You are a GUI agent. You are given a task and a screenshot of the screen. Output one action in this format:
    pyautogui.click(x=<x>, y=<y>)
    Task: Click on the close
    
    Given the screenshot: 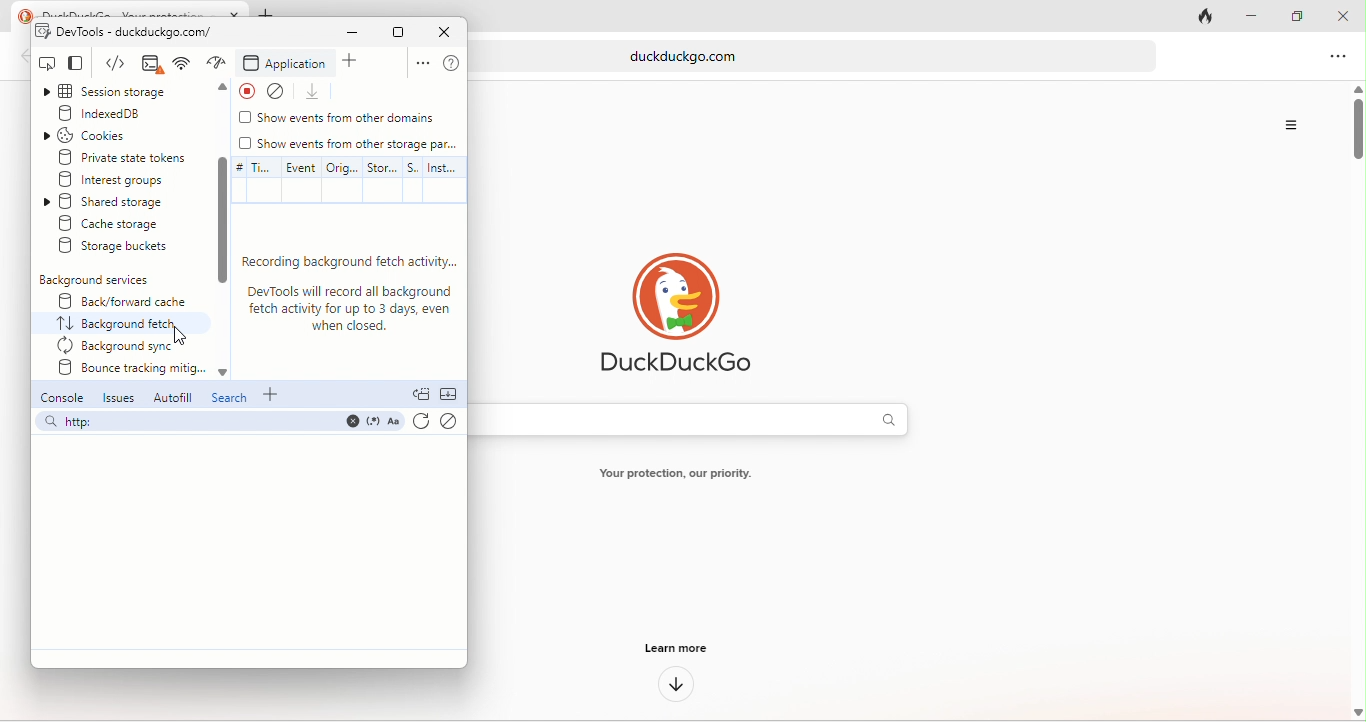 What is the action you would take?
    pyautogui.click(x=1344, y=17)
    